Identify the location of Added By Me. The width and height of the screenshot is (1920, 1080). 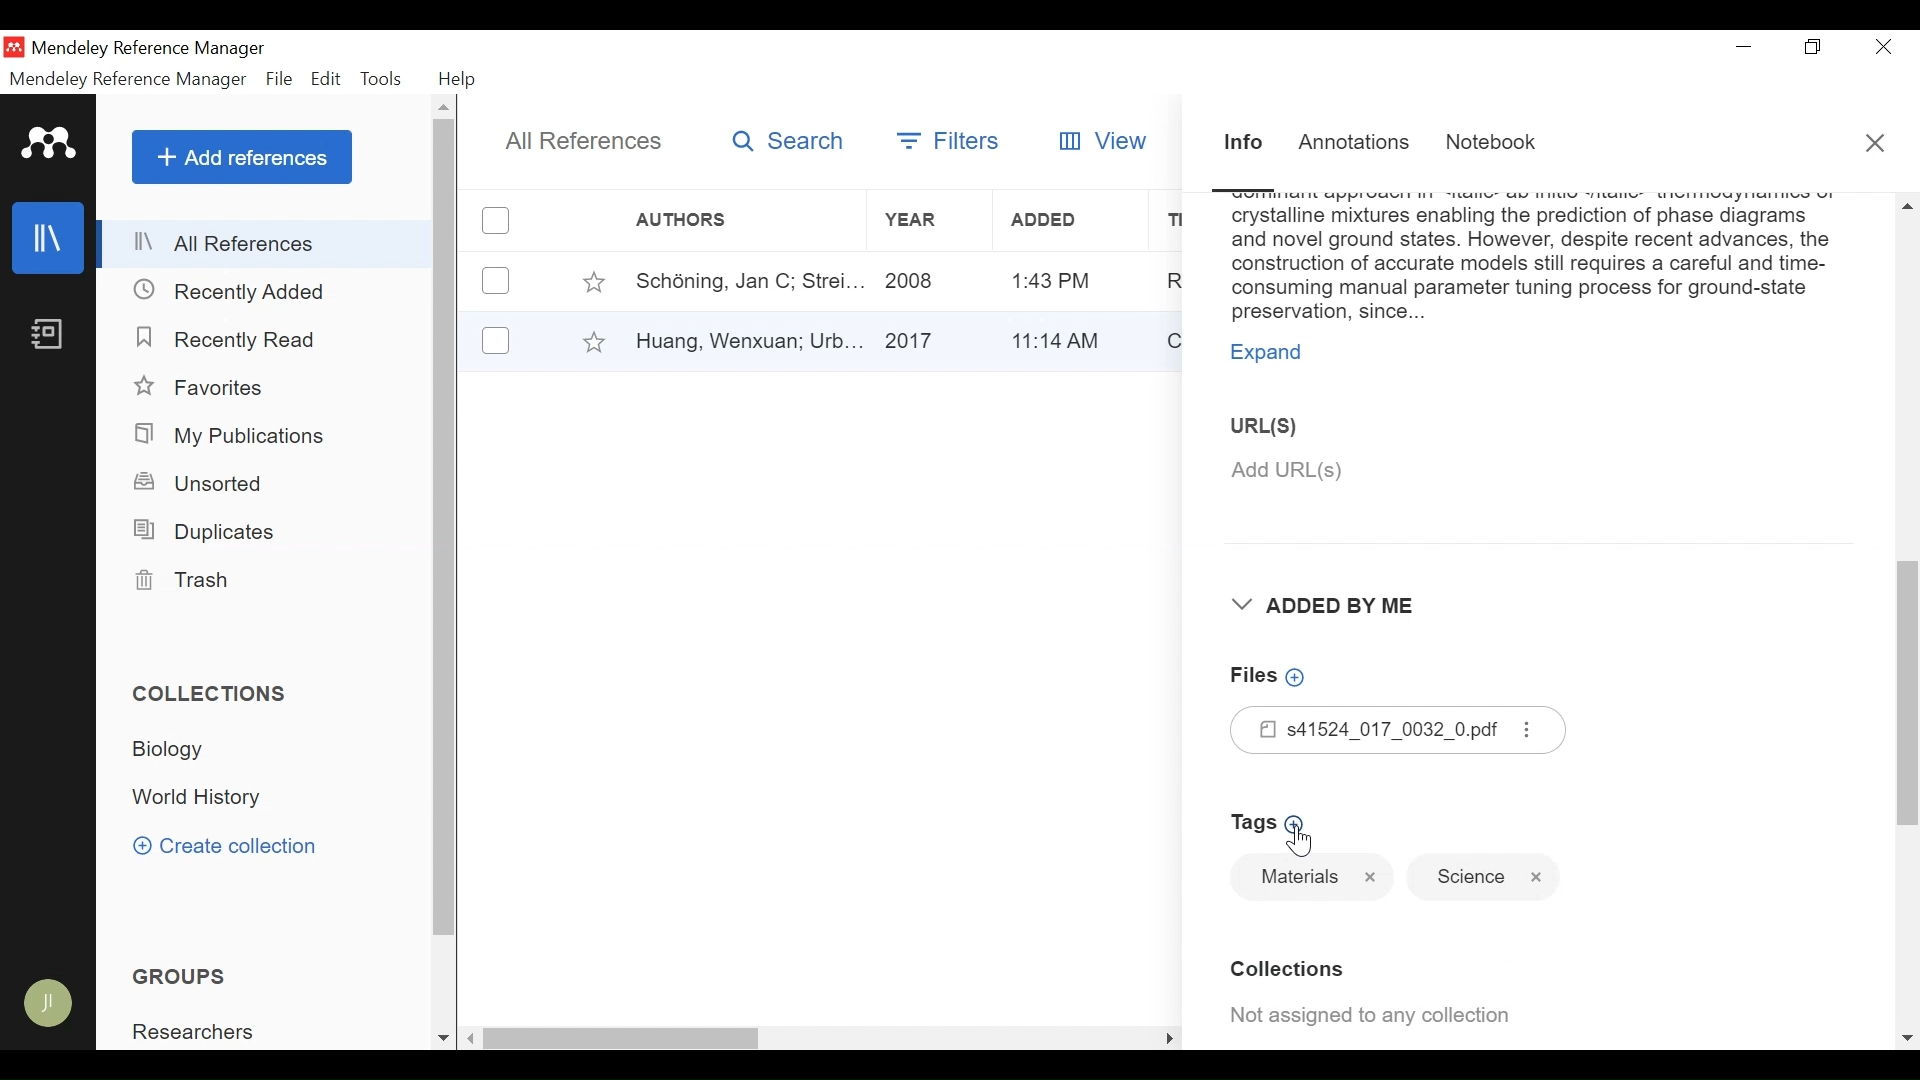
(1336, 606).